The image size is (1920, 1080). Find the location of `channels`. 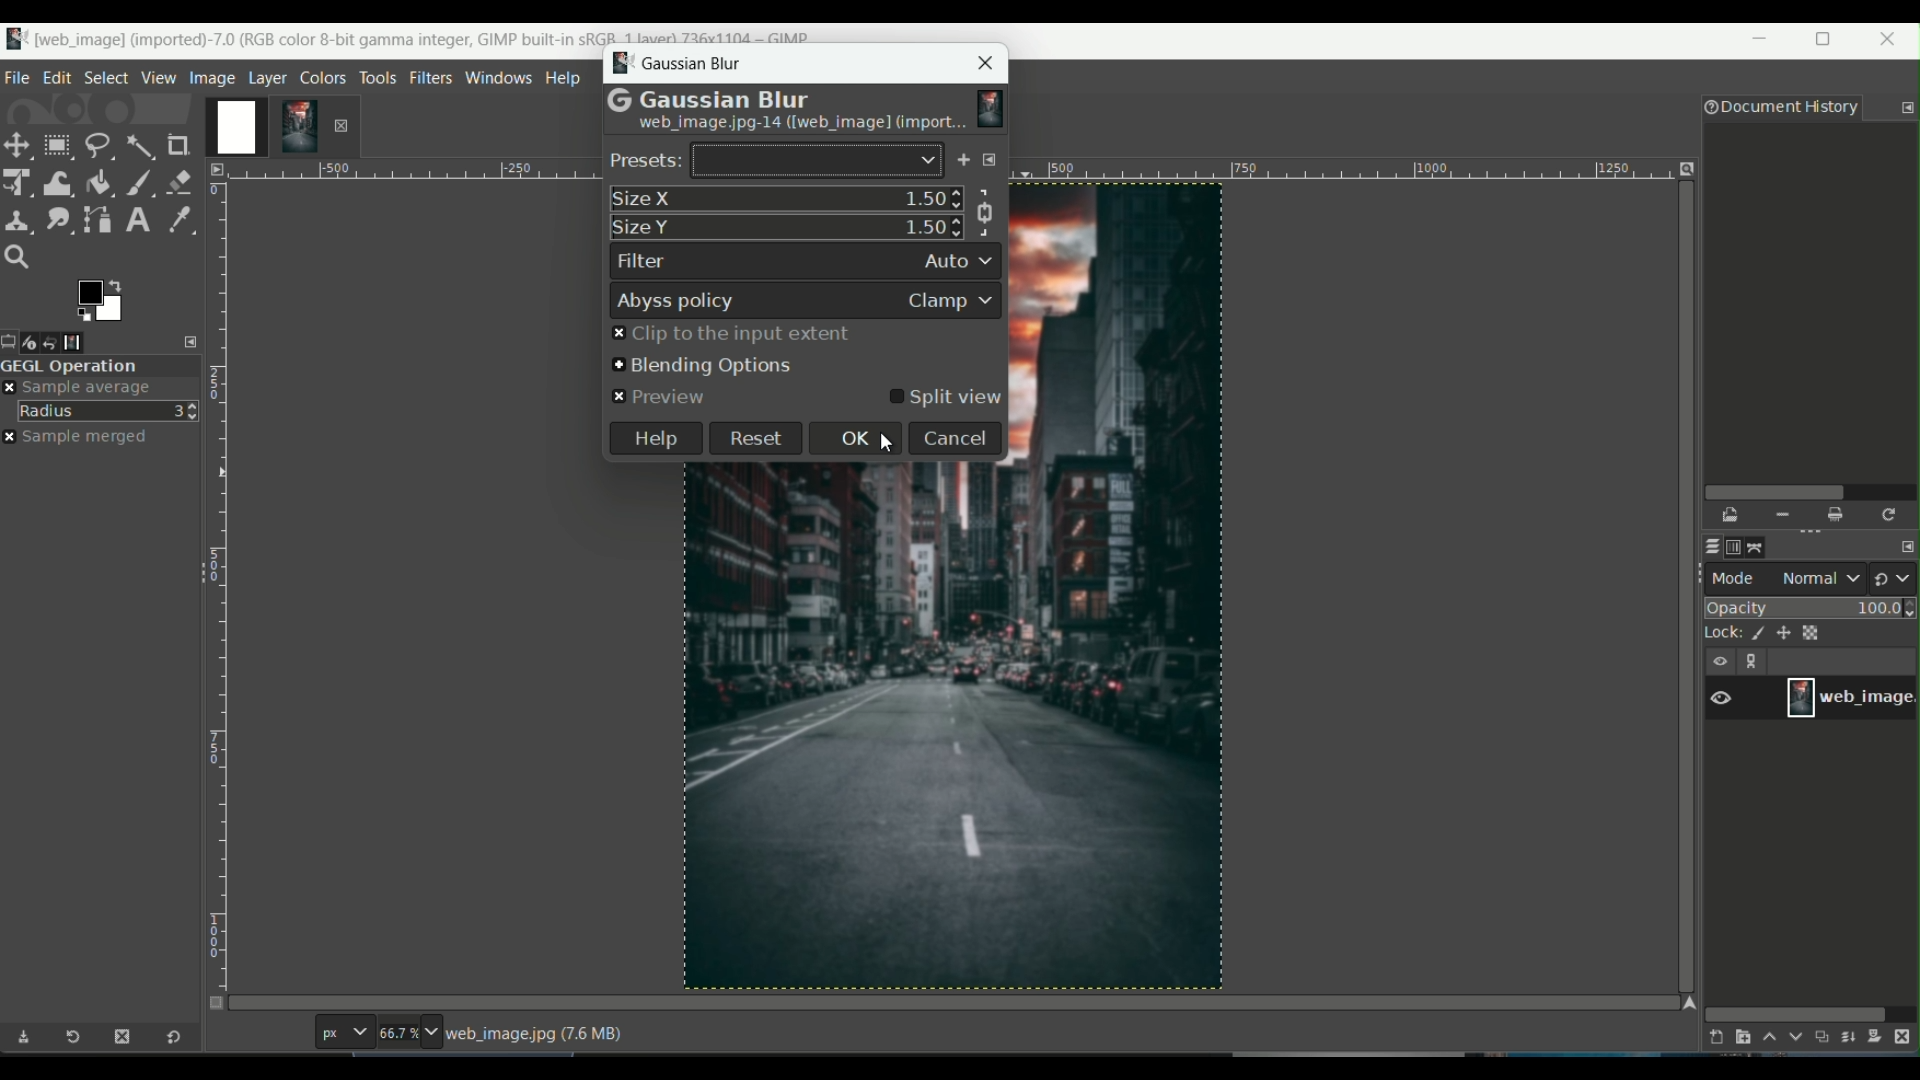

channels is located at coordinates (1735, 547).